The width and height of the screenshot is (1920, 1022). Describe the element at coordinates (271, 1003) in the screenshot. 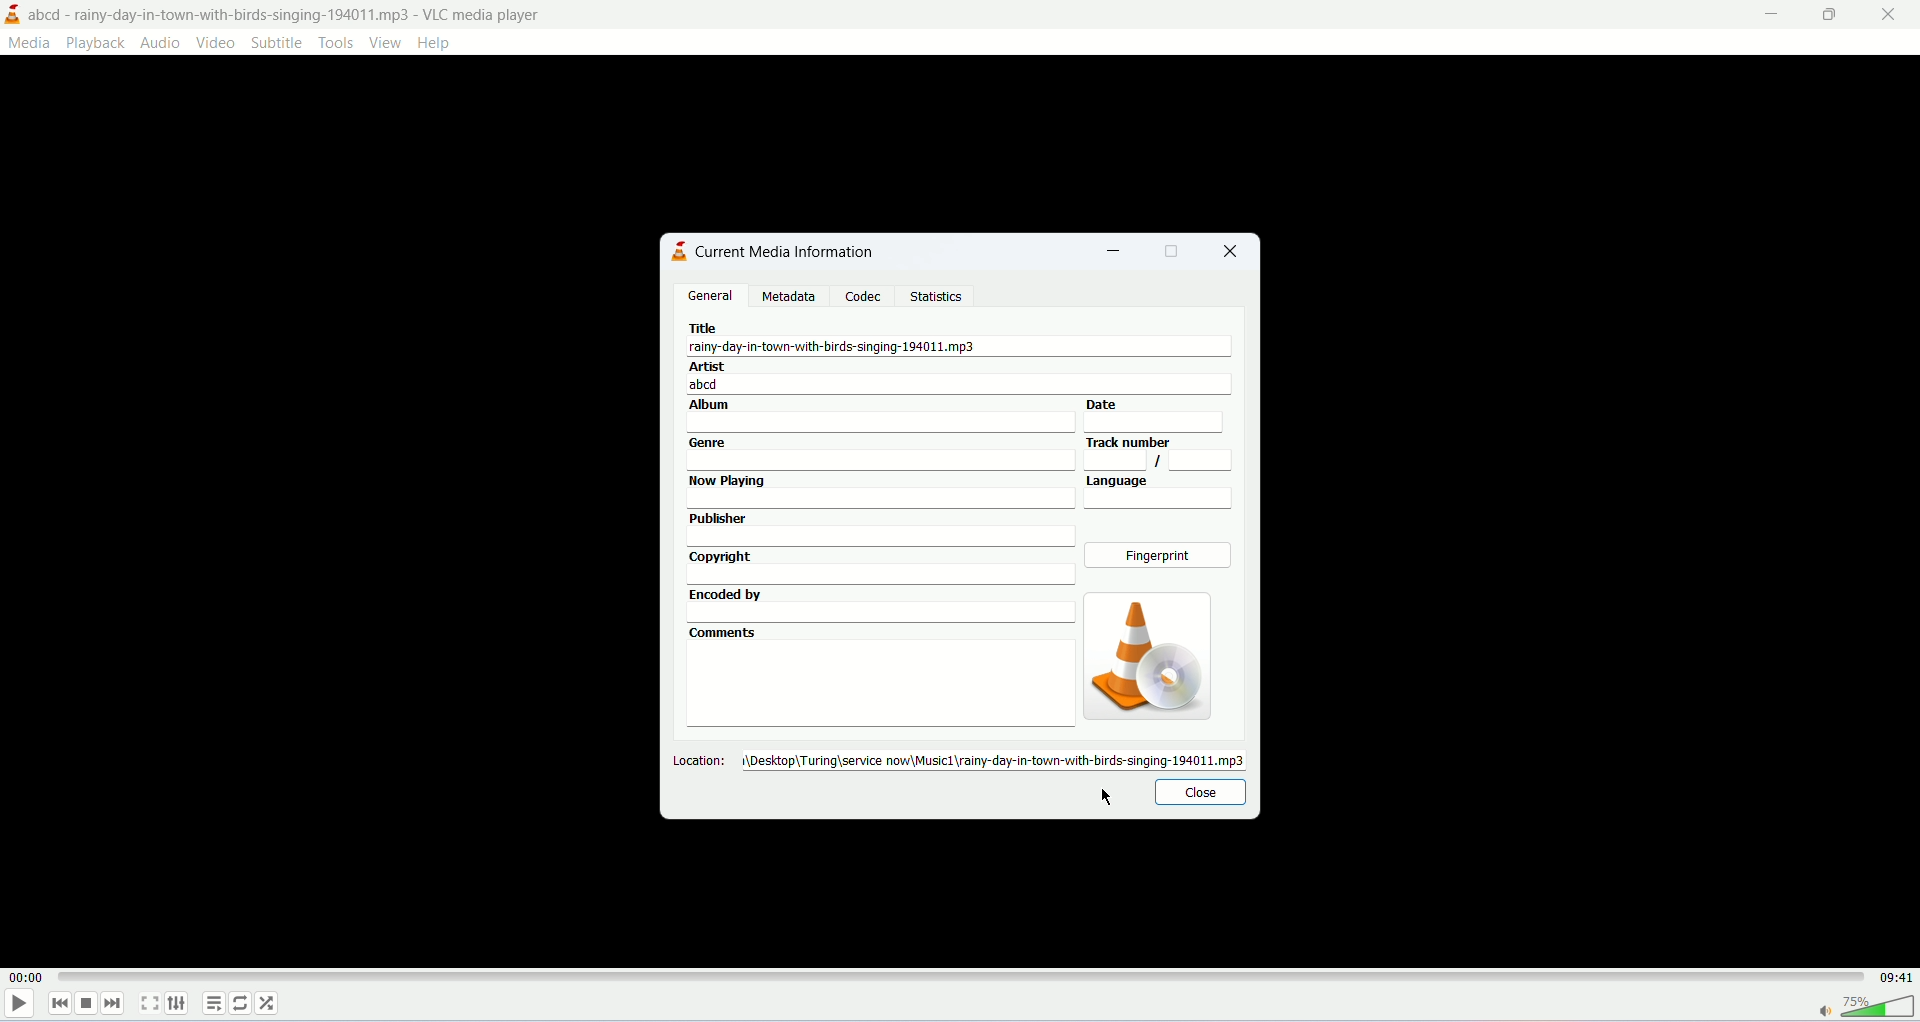

I see `shuffle` at that location.